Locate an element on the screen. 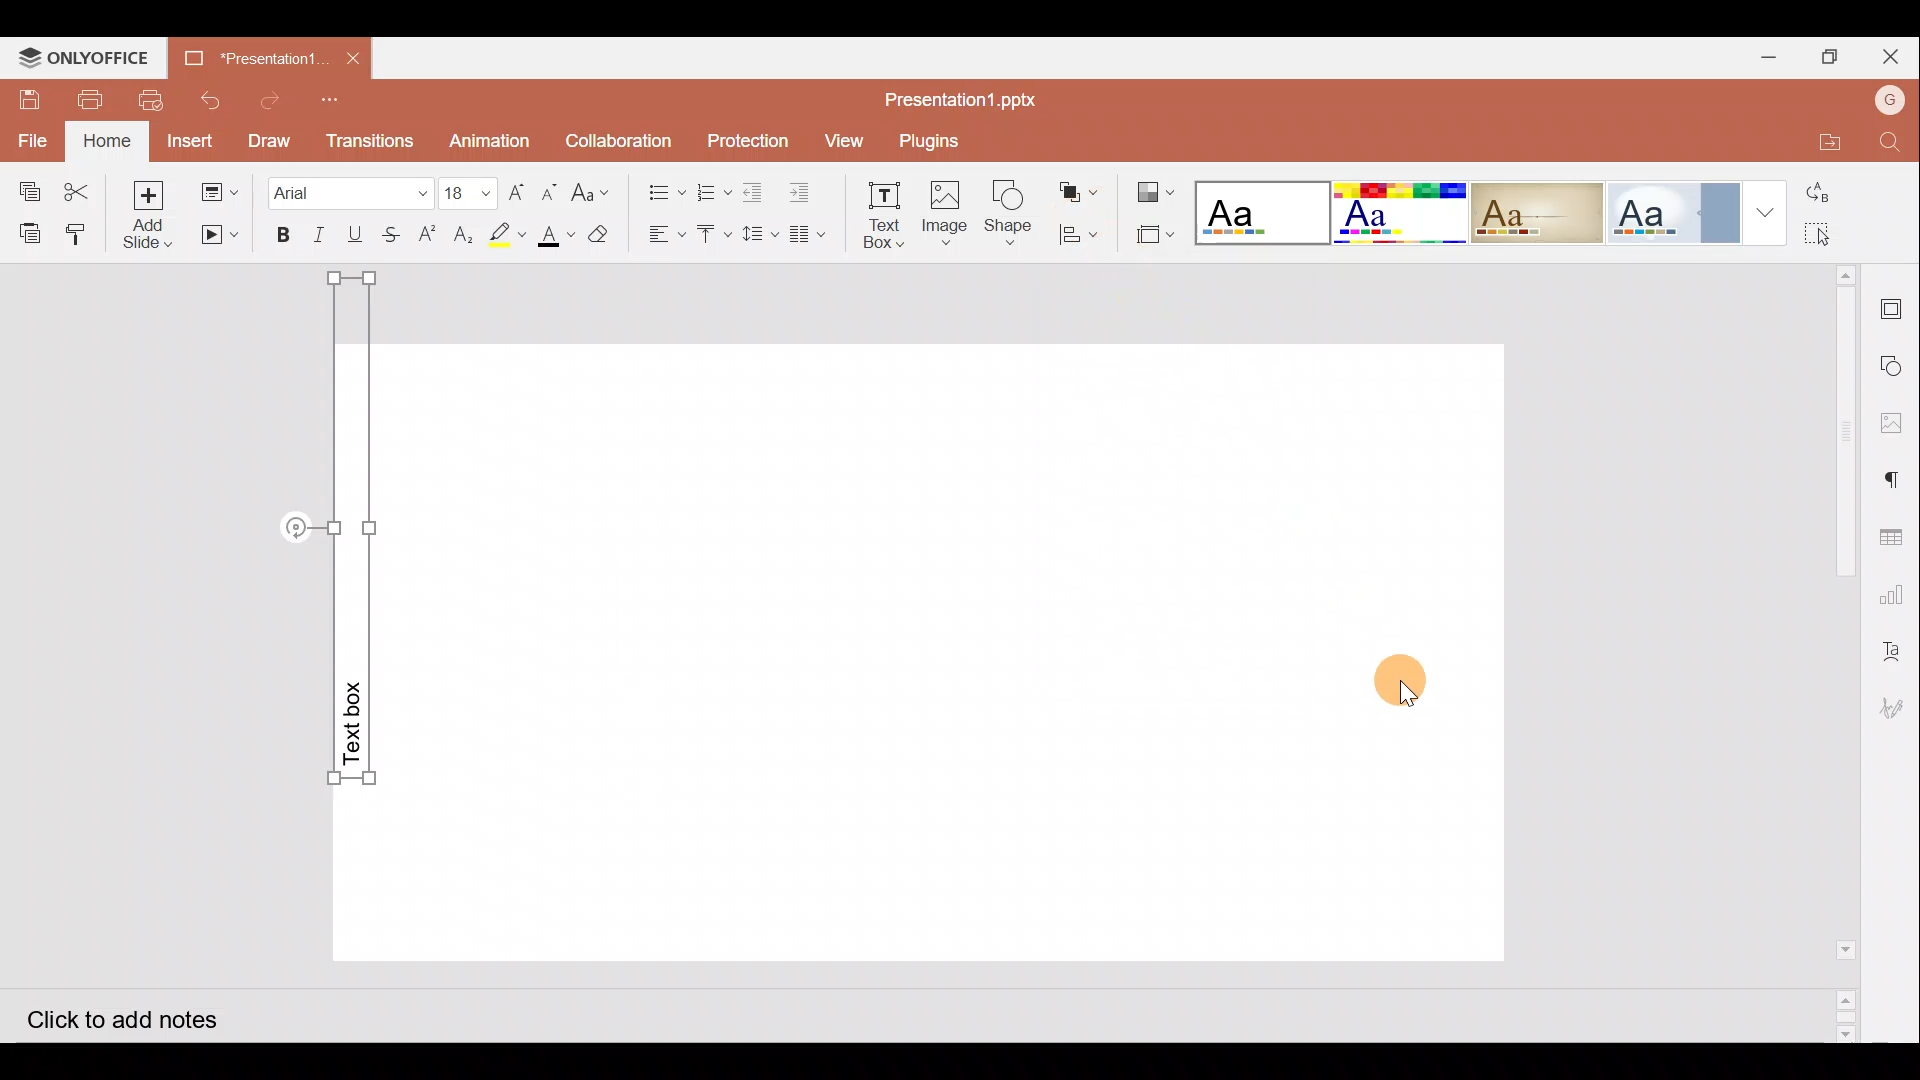 Image resolution: width=1920 pixels, height=1080 pixels. Line spacing is located at coordinates (762, 235).